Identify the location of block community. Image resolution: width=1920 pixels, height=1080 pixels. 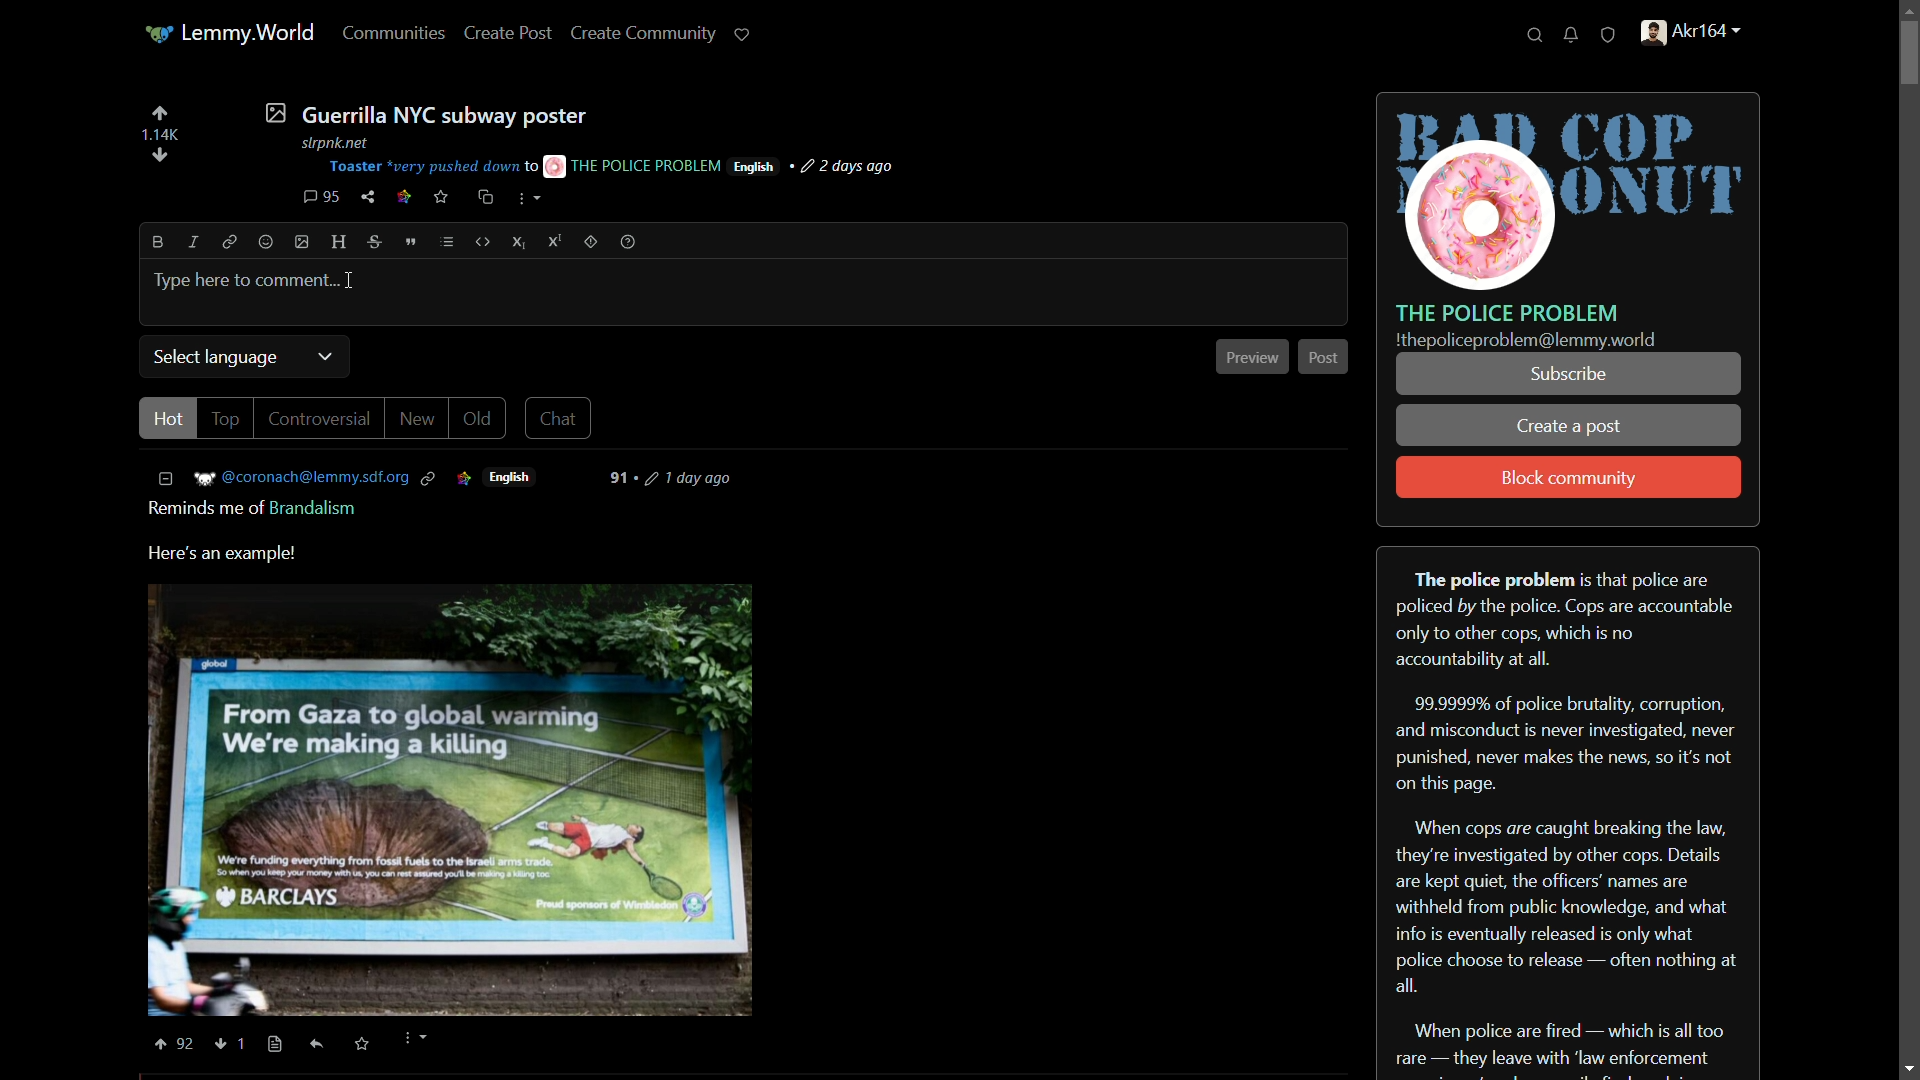
(1569, 479).